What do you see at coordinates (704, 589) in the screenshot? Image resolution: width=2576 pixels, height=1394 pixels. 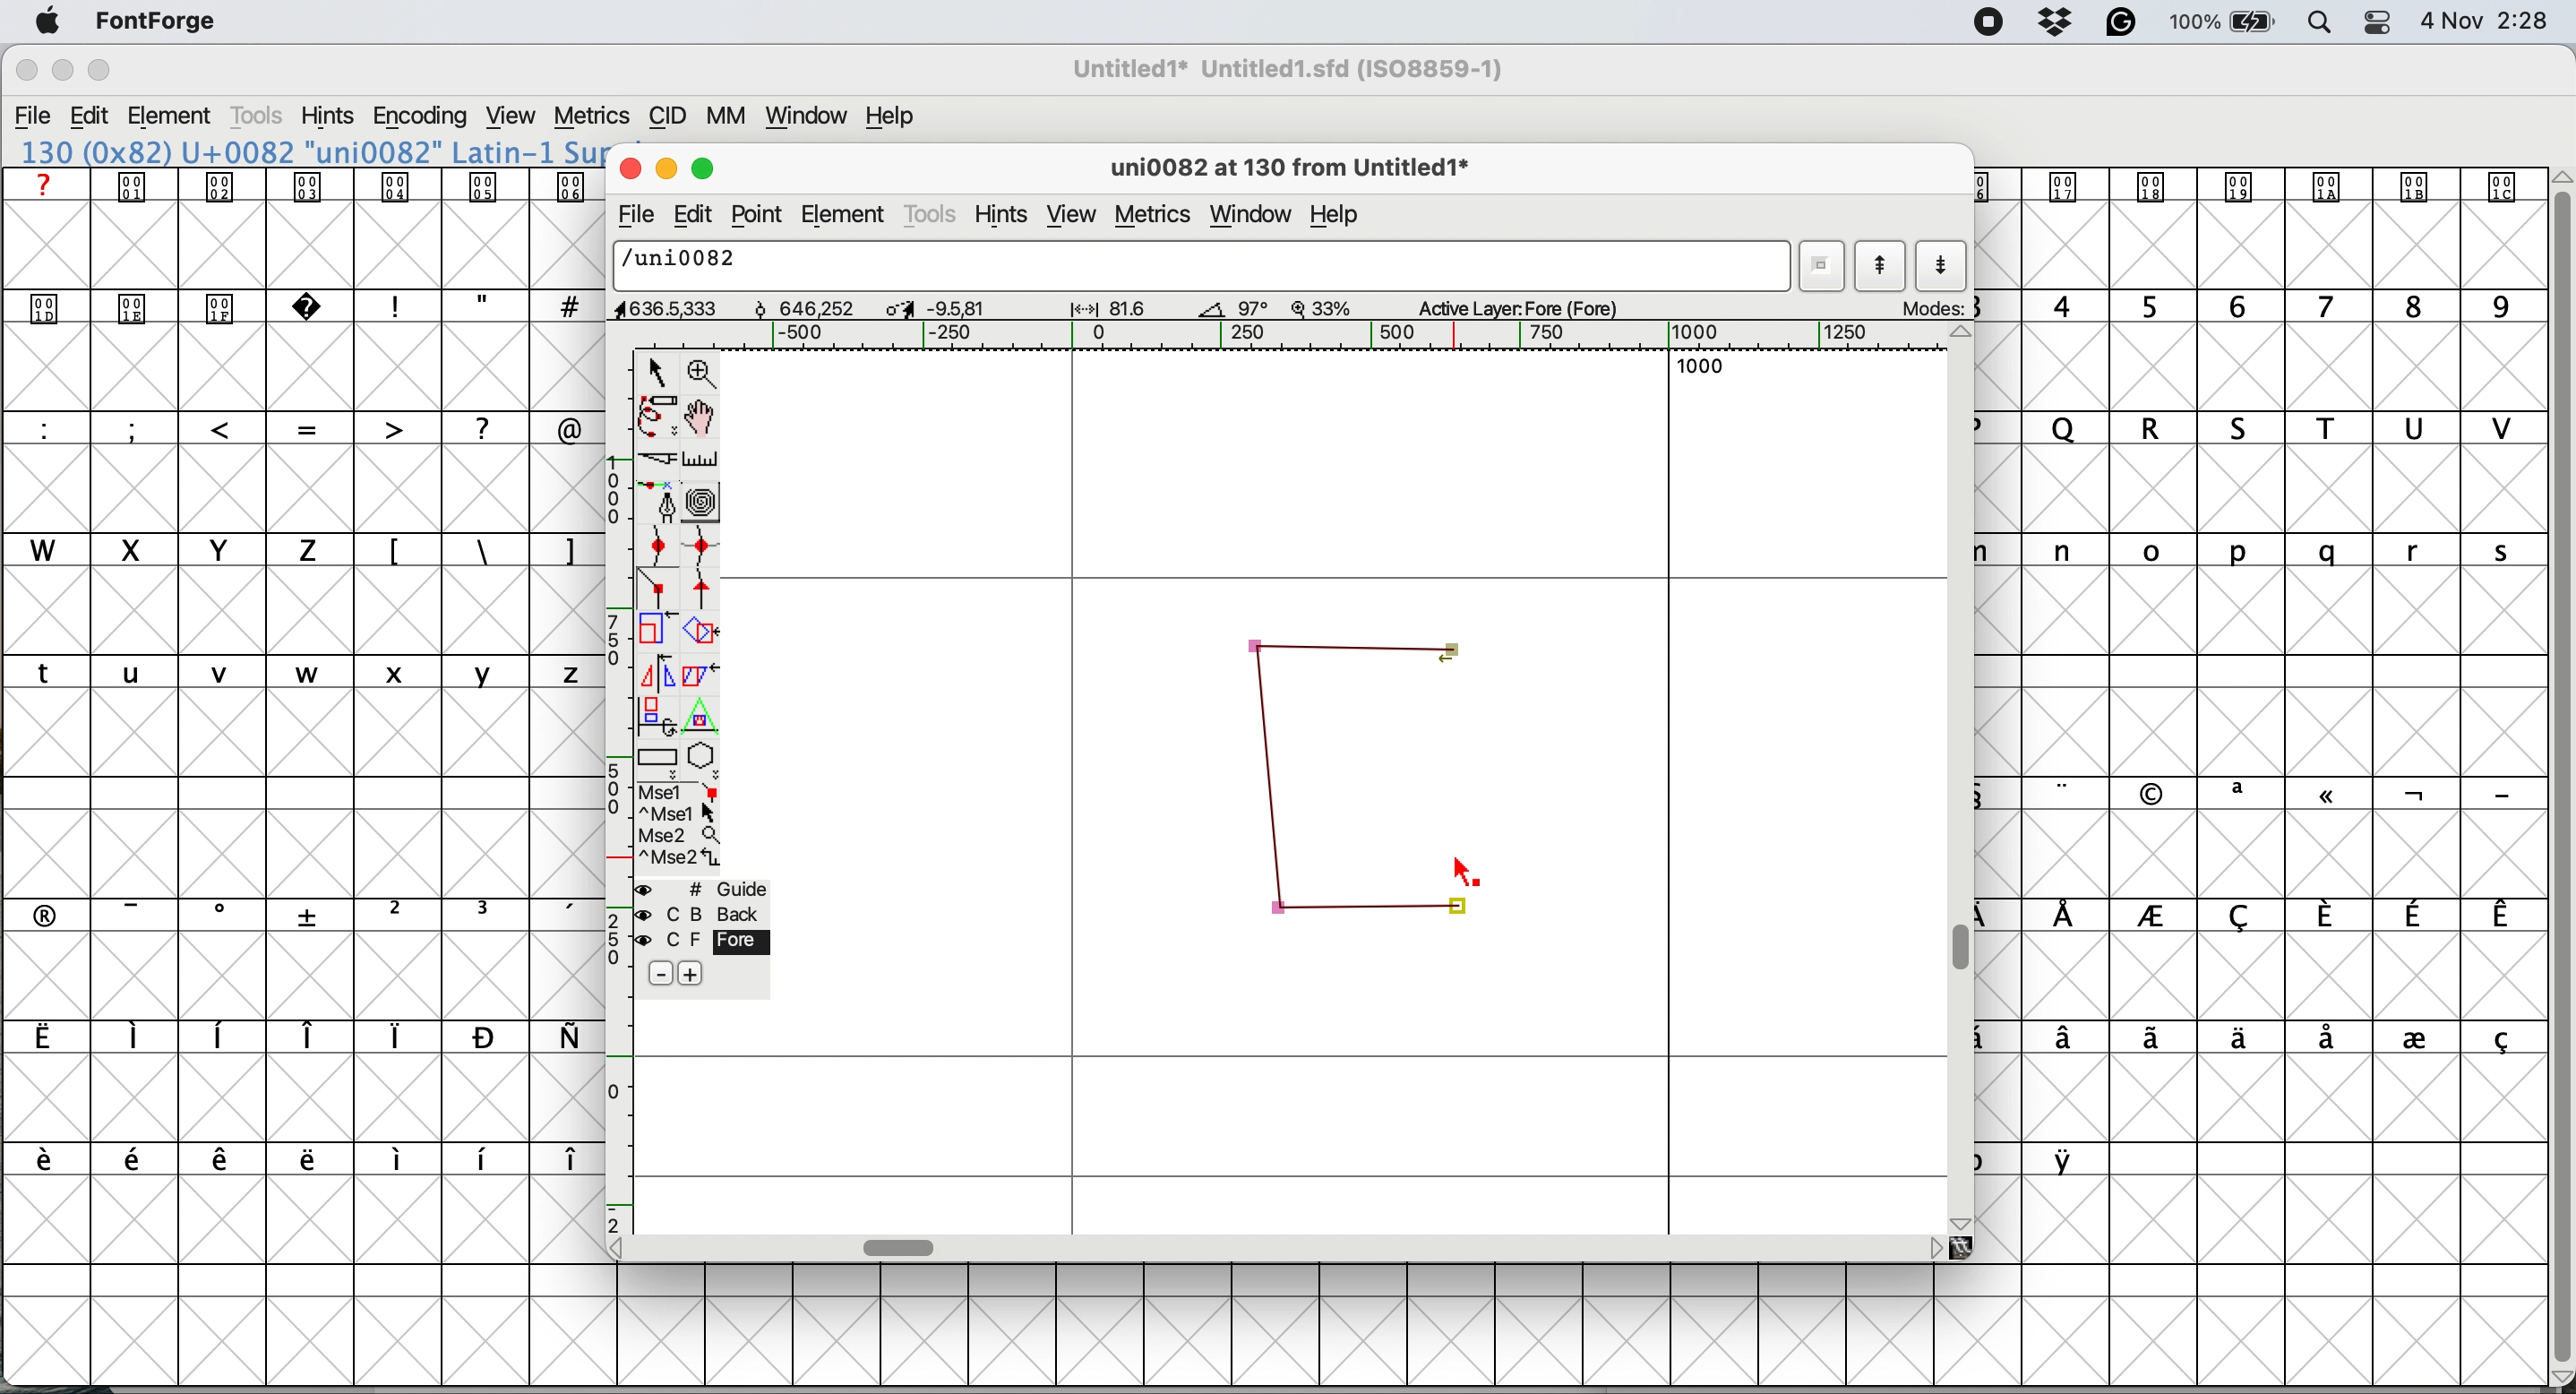 I see `add a tangent point` at bounding box center [704, 589].